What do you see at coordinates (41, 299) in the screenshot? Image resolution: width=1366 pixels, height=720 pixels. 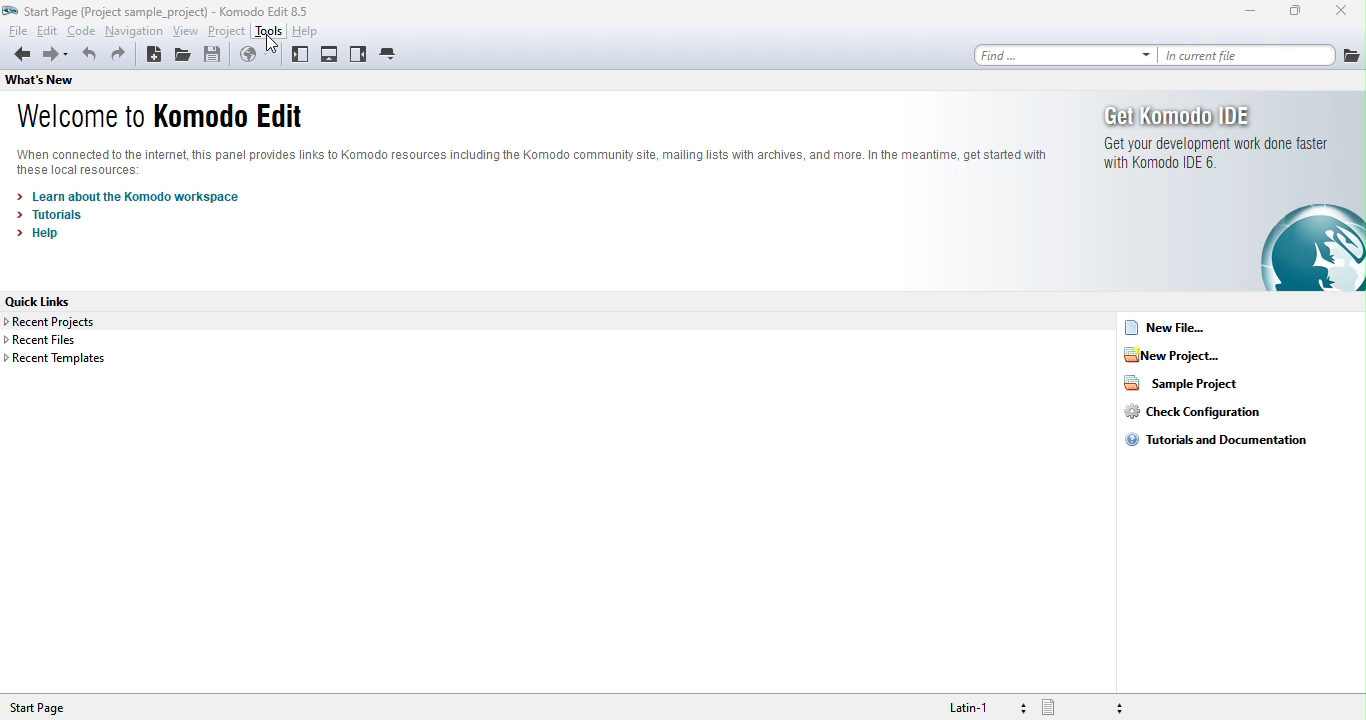 I see `quick links` at bounding box center [41, 299].